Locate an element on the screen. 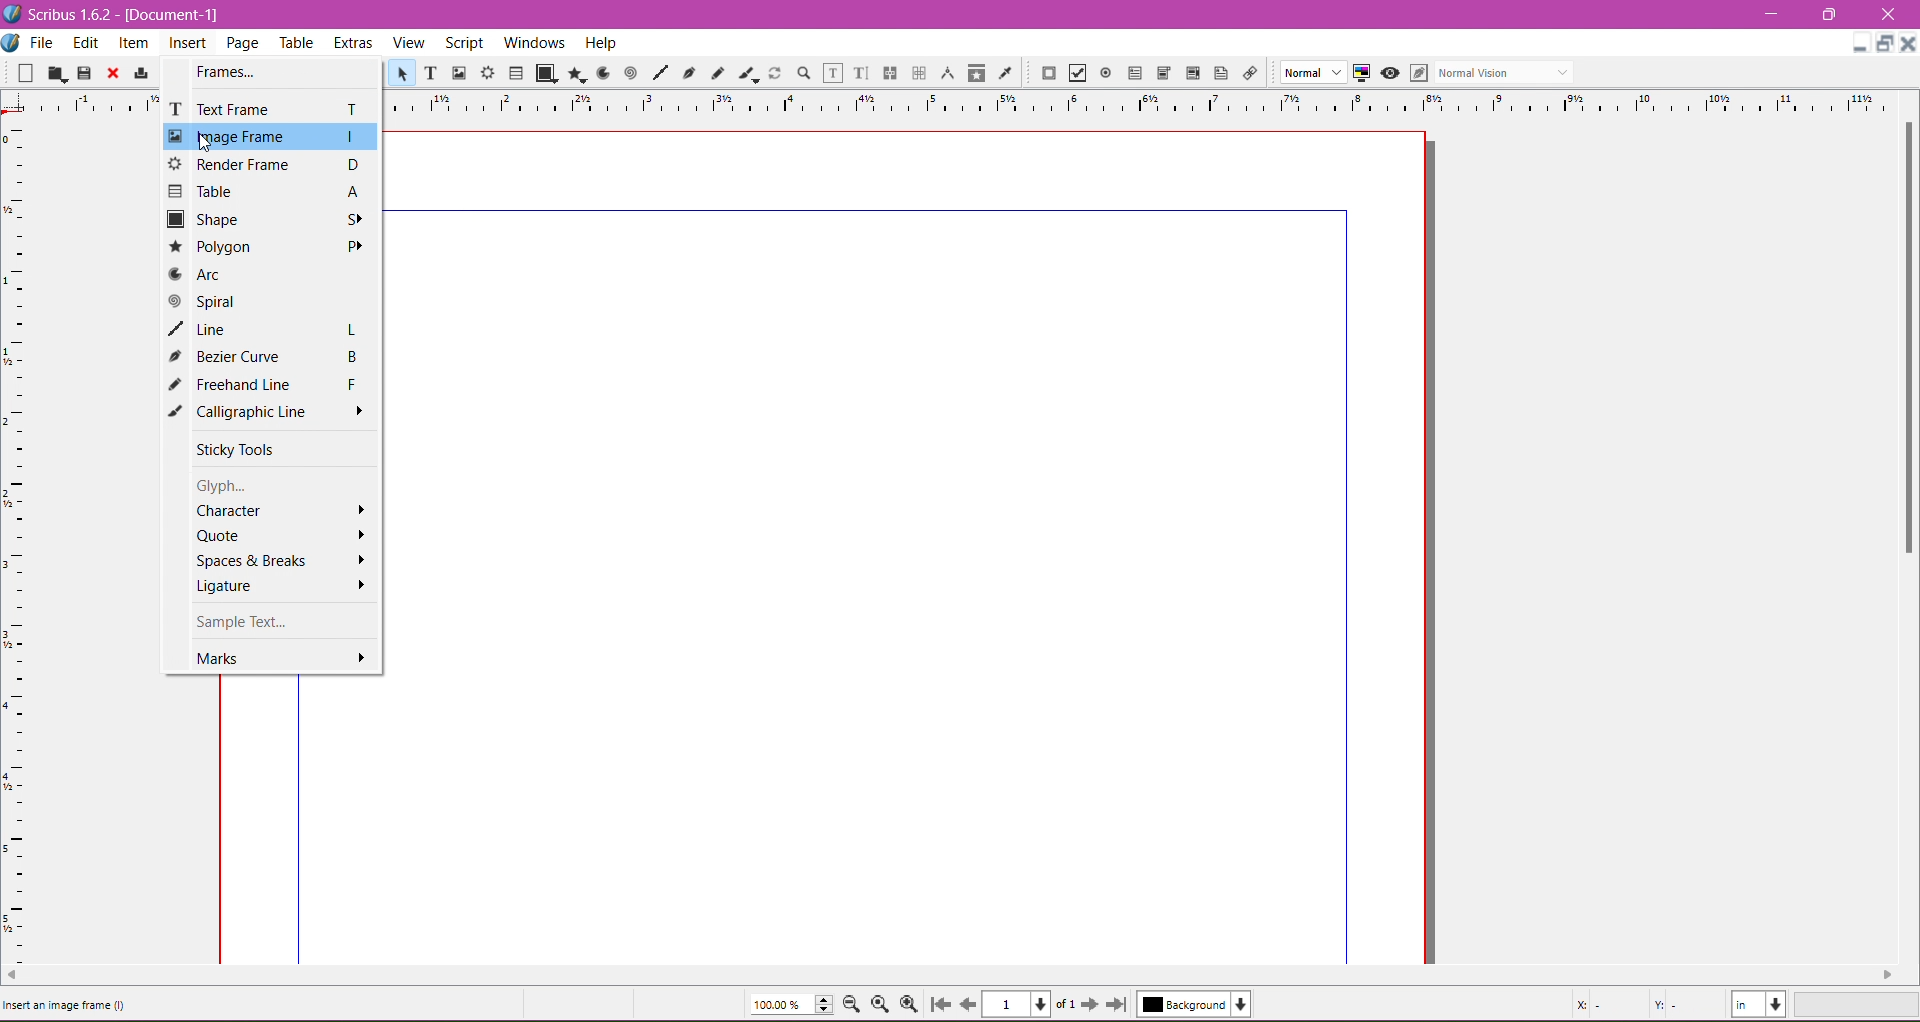 The height and width of the screenshot is (1022, 1920). Go to next page is located at coordinates (1093, 1005).